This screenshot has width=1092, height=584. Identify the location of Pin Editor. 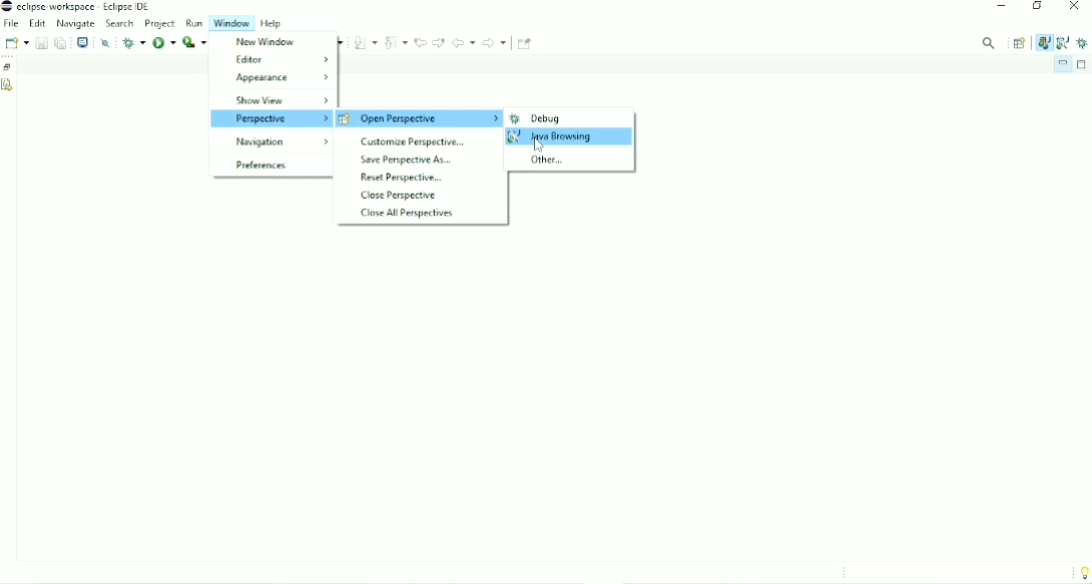
(525, 43).